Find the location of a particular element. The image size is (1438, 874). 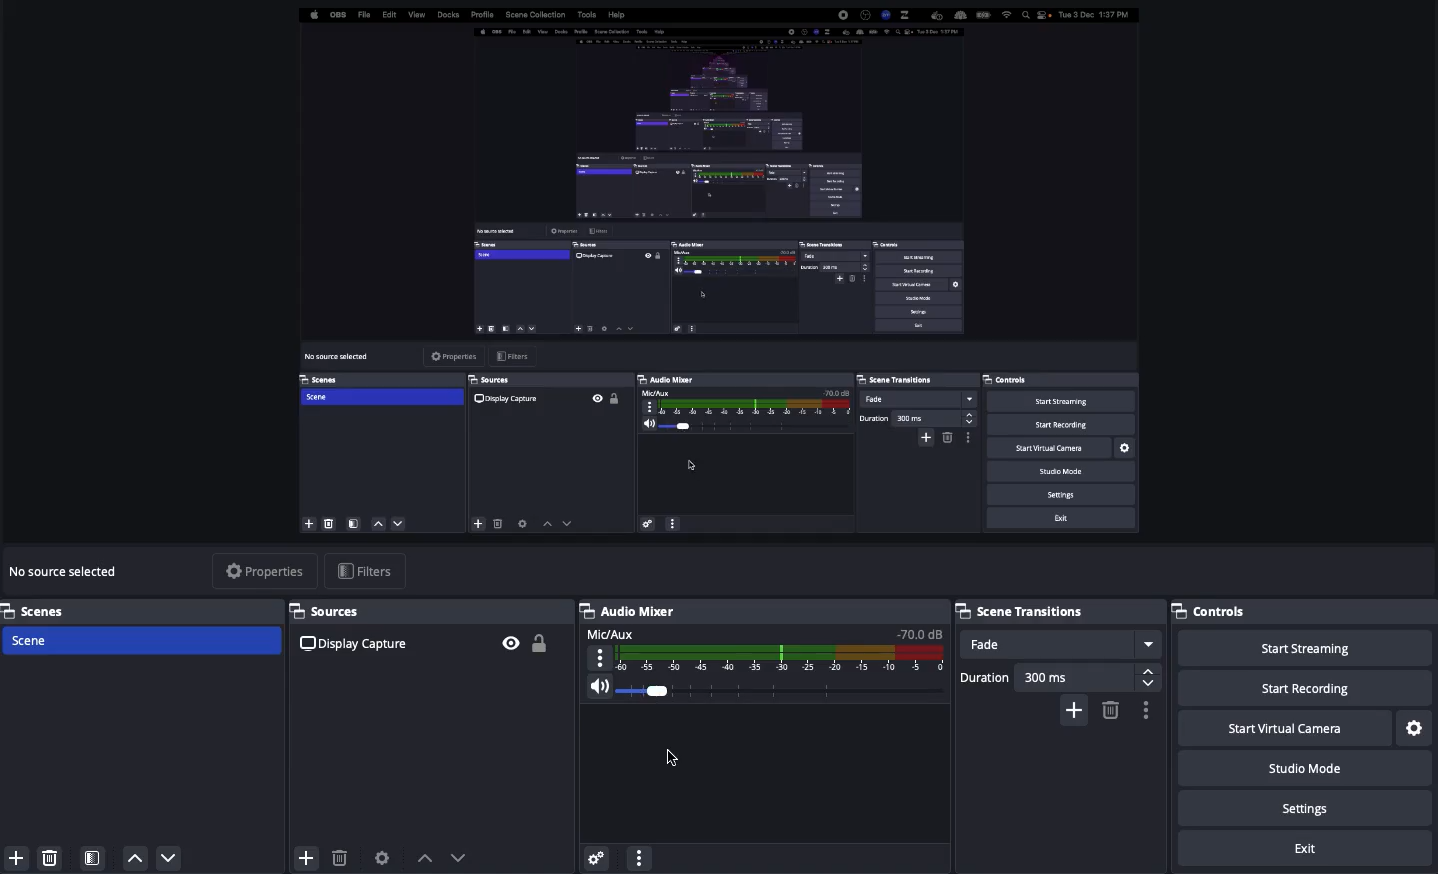

Mirror screen is located at coordinates (713, 272).